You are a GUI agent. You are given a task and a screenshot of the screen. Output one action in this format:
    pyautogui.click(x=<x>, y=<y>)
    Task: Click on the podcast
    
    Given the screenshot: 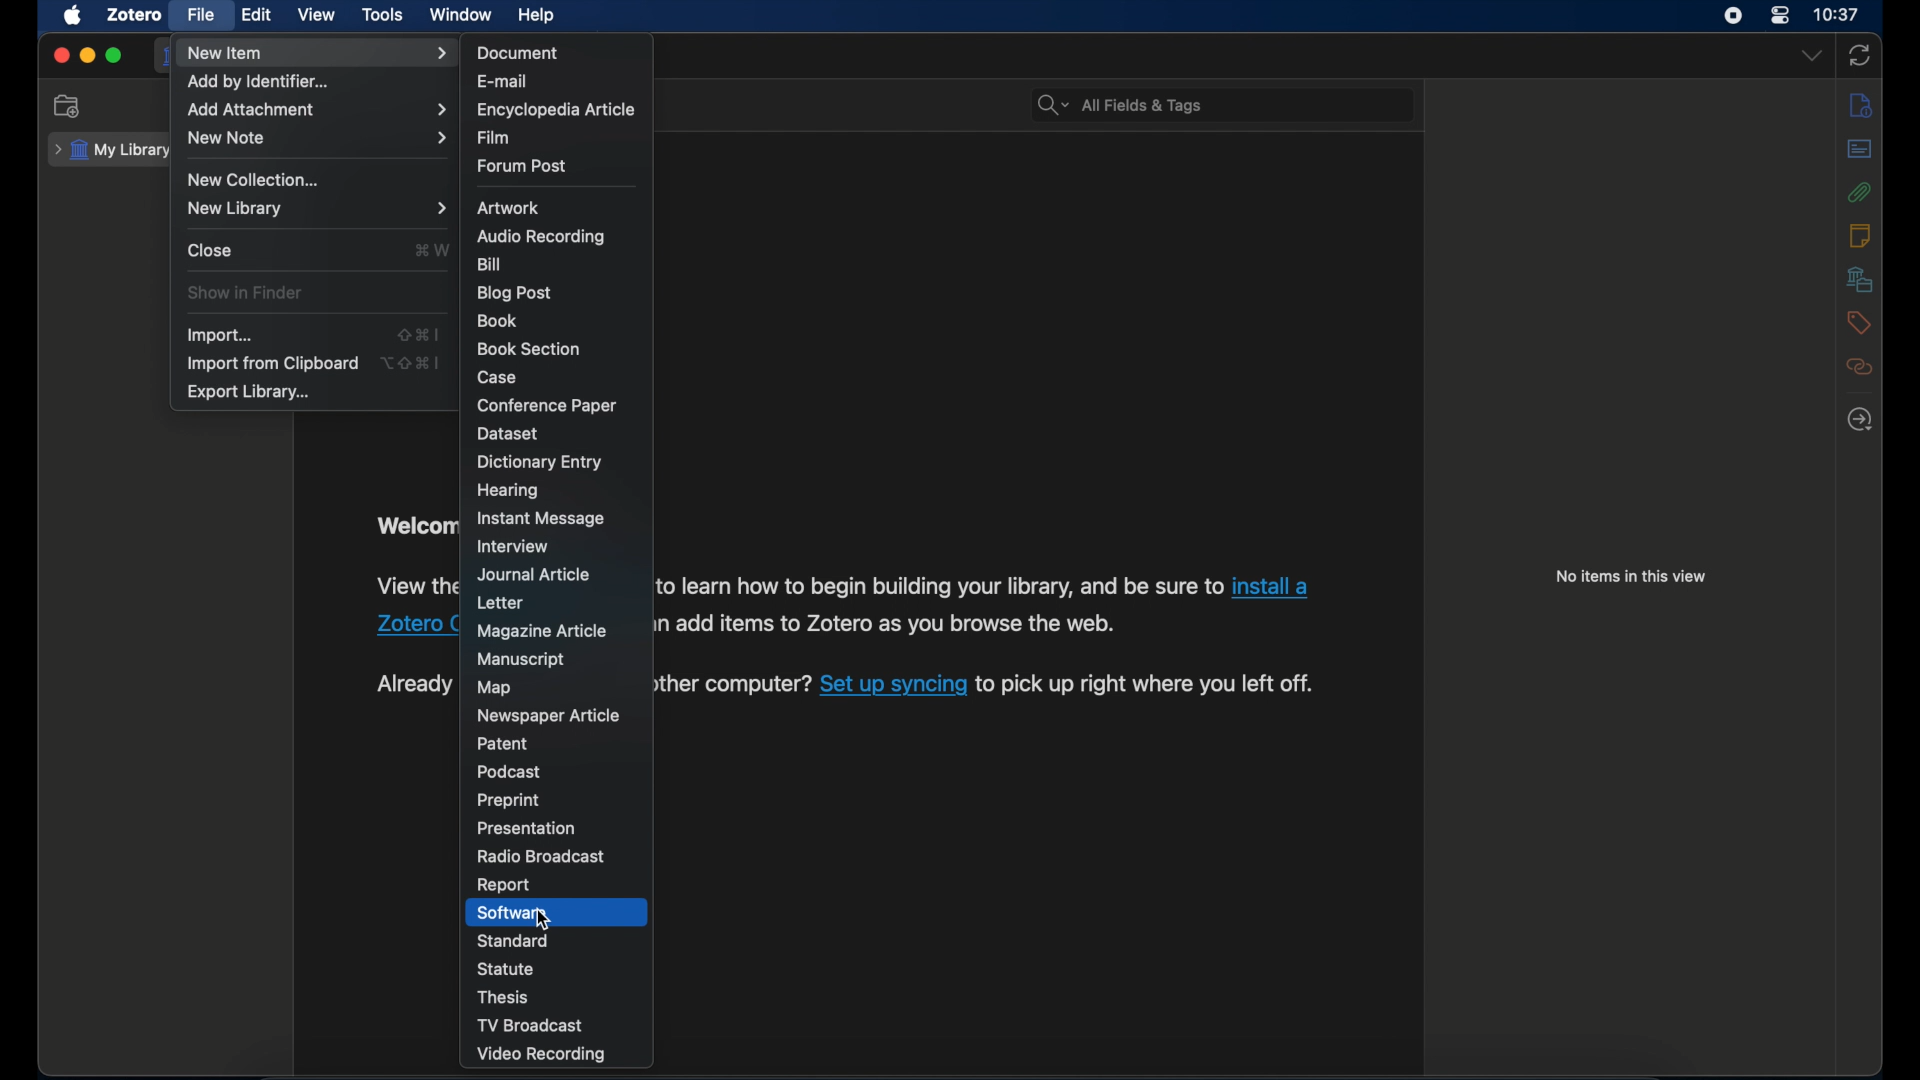 What is the action you would take?
    pyautogui.click(x=508, y=769)
    